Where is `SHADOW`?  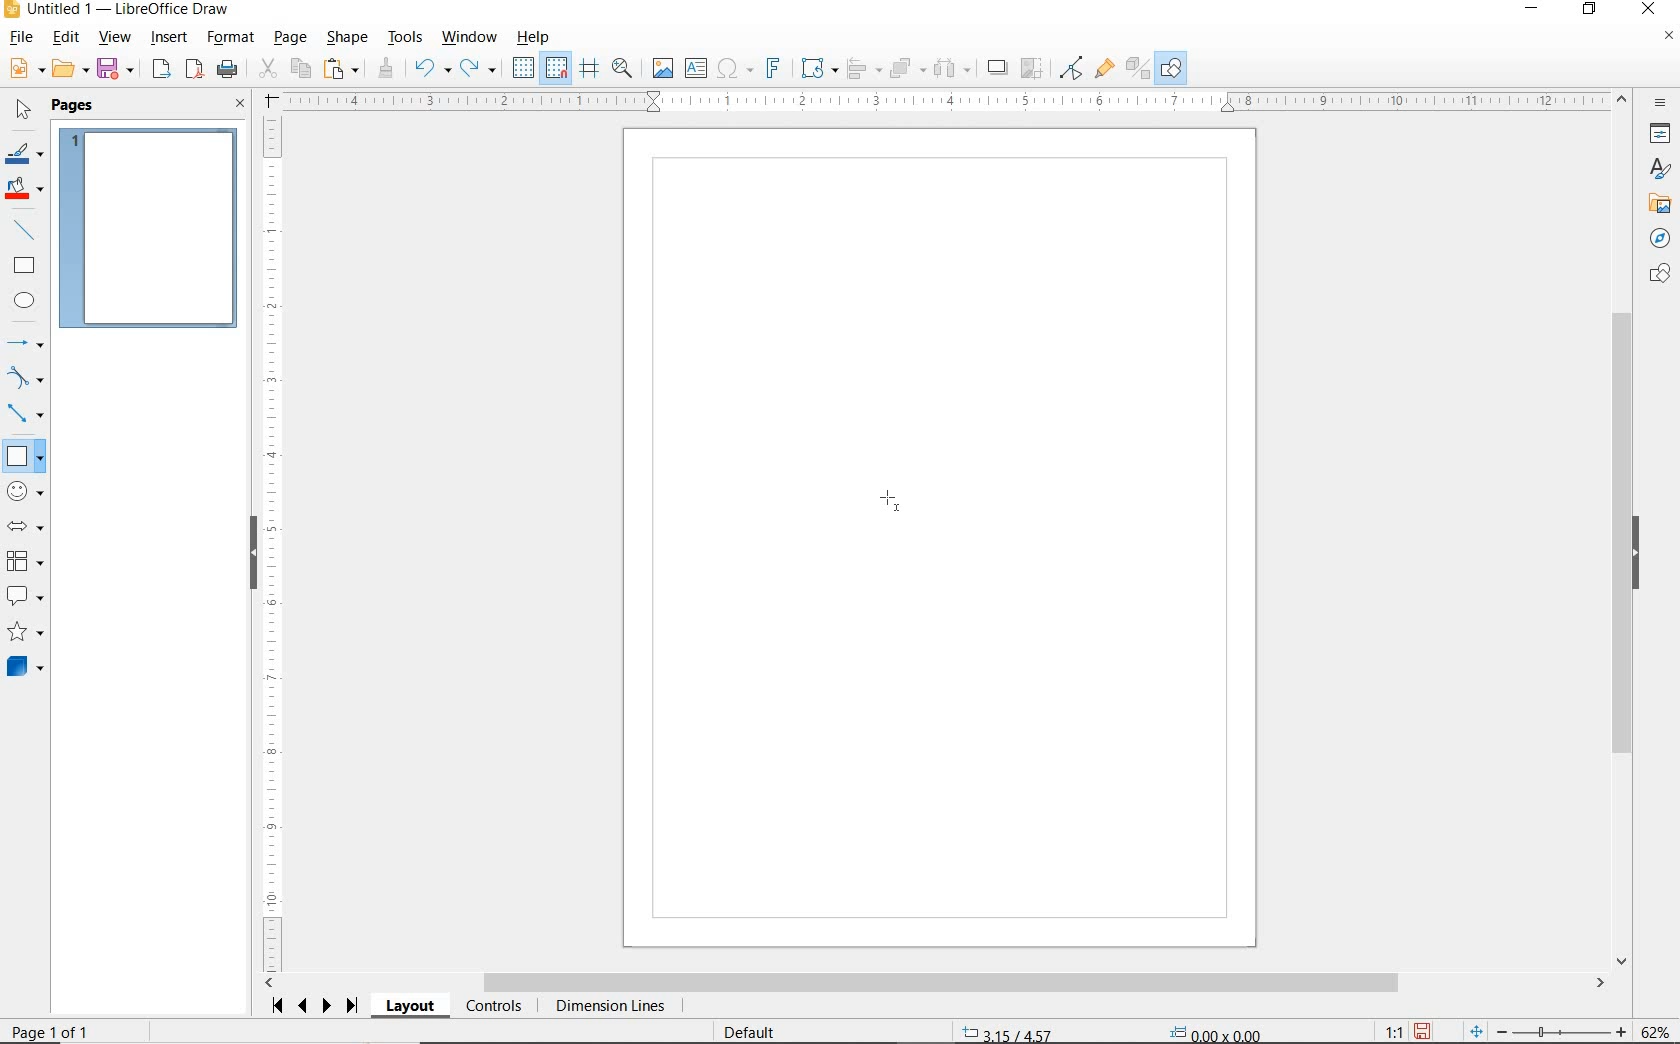 SHADOW is located at coordinates (998, 68).